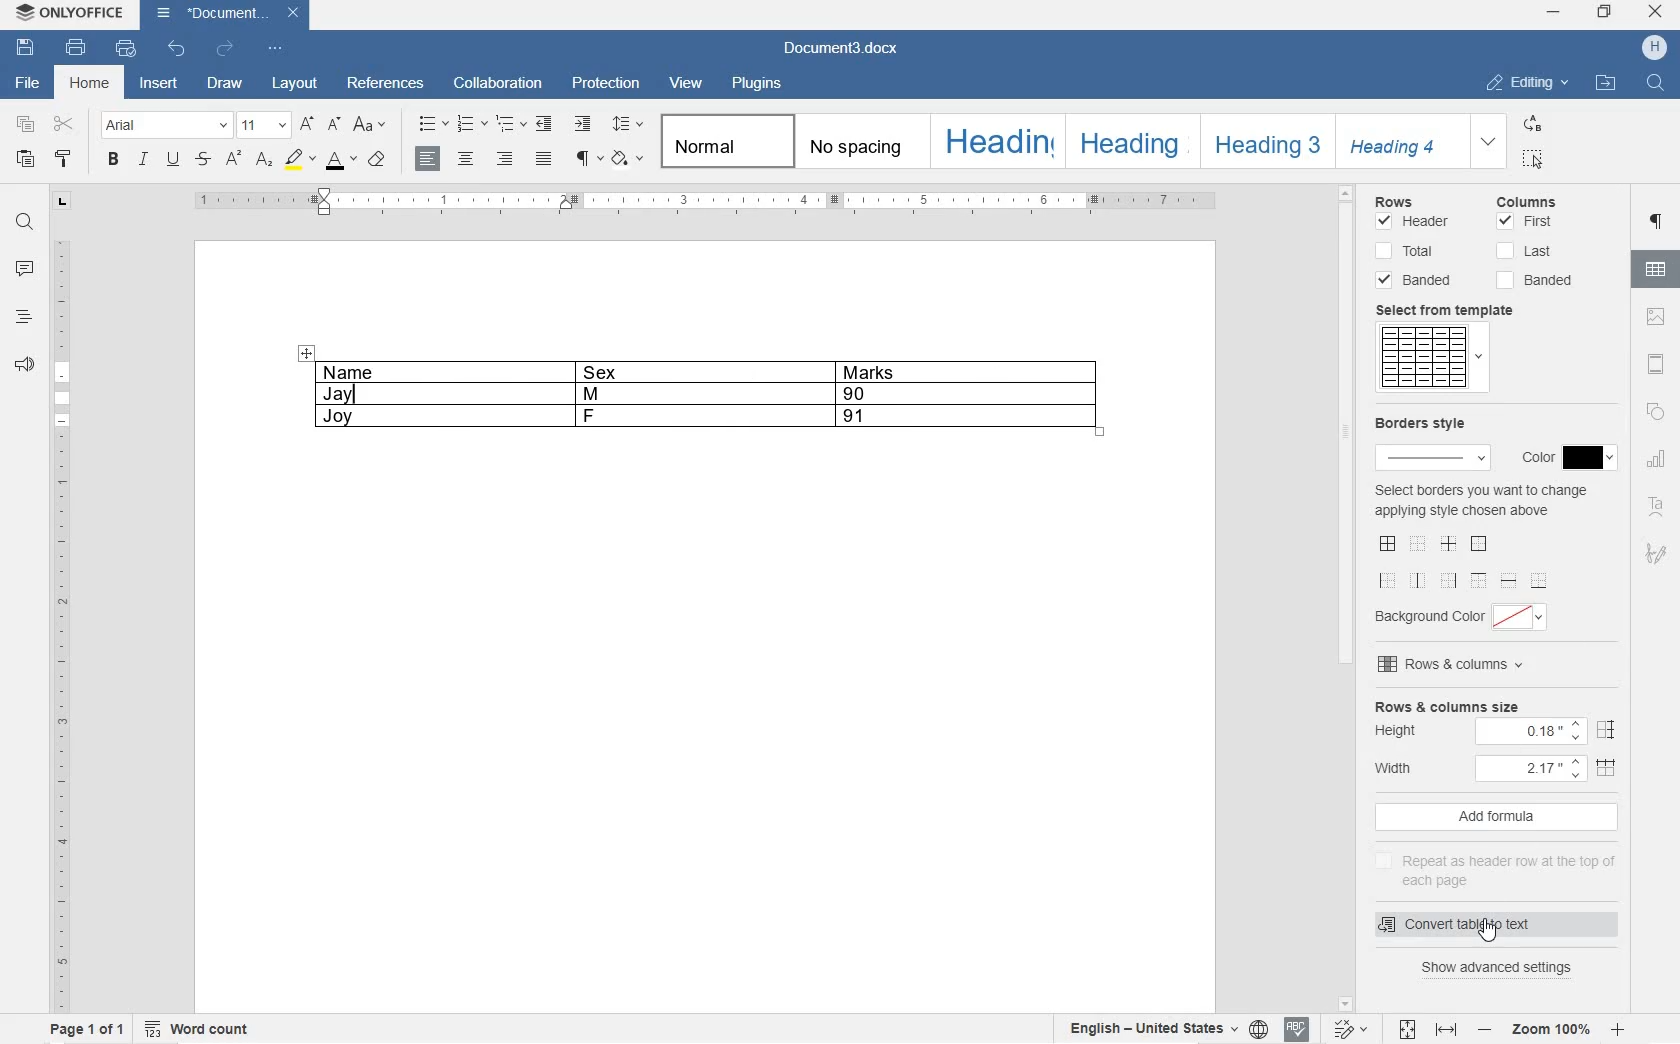  What do you see at coordinates (202, 161) in the screenshot?
I see `STRIKETHROUGH` at bounding box center [202, 161].